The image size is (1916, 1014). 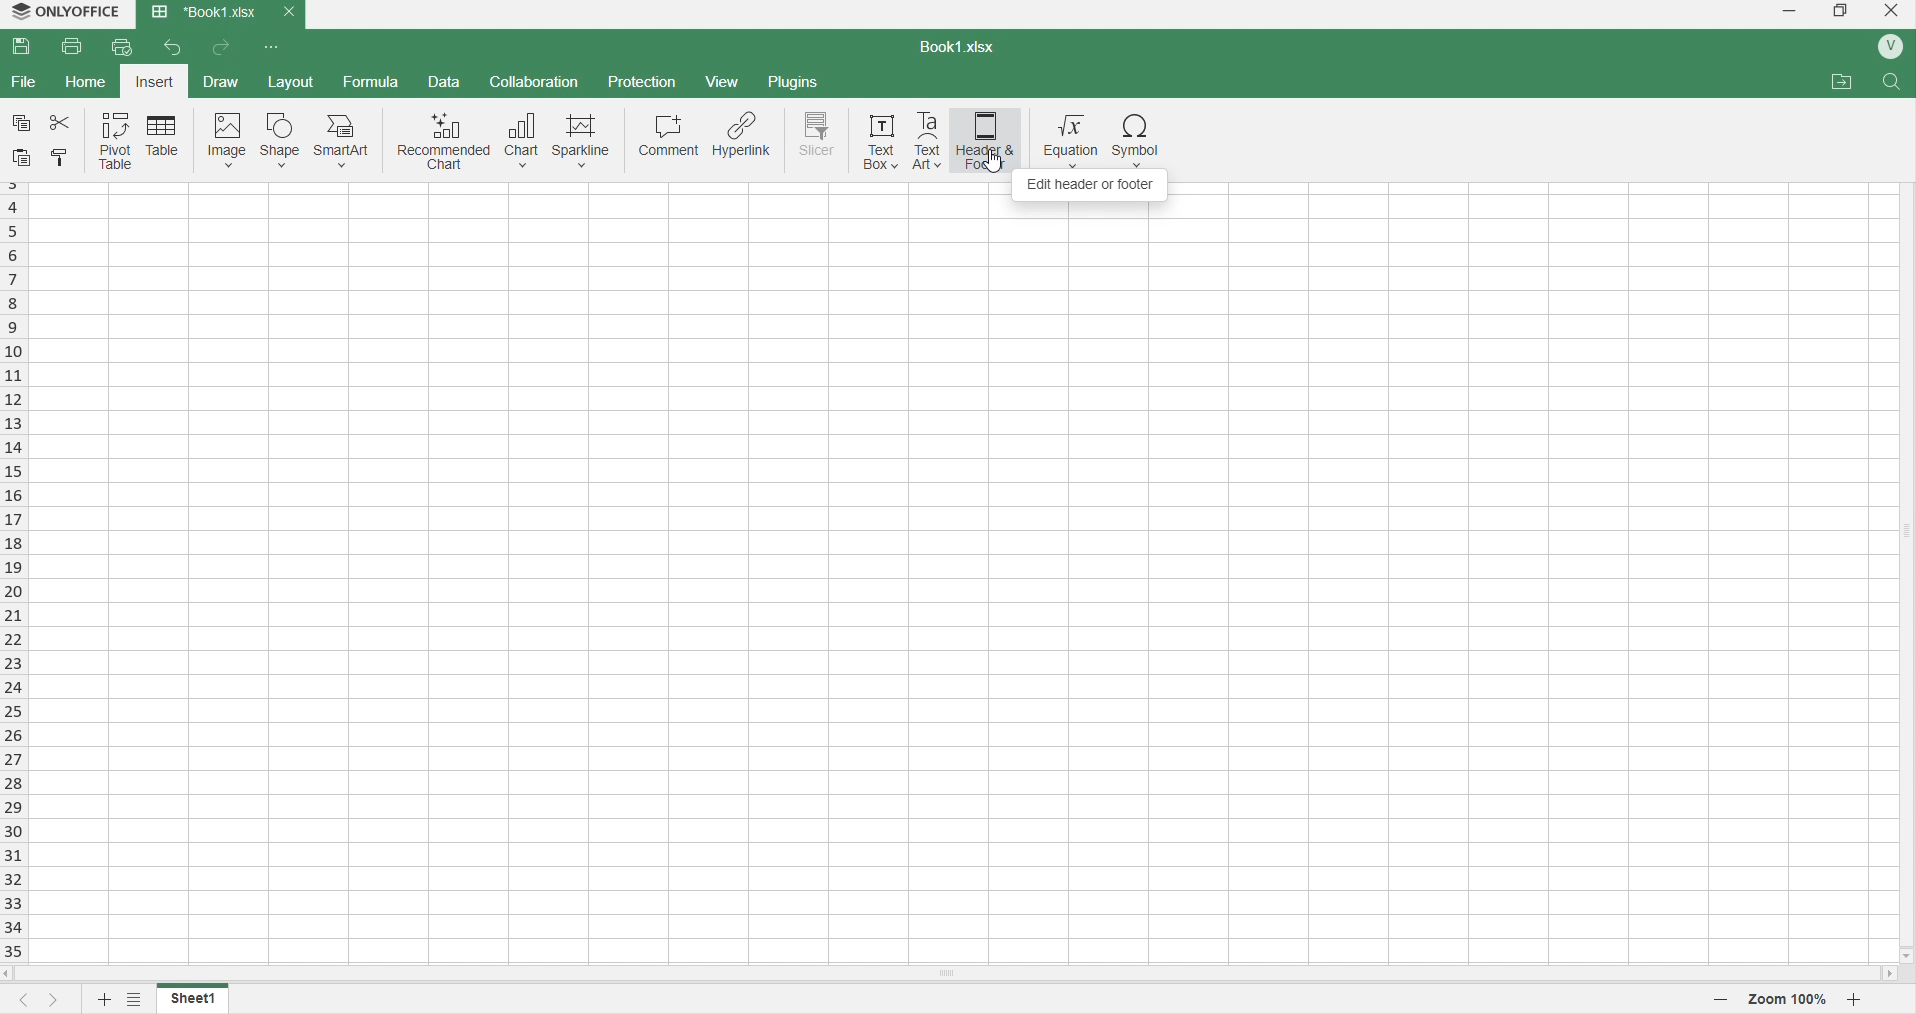 I want to click on copy, so click(x=23, y=122).